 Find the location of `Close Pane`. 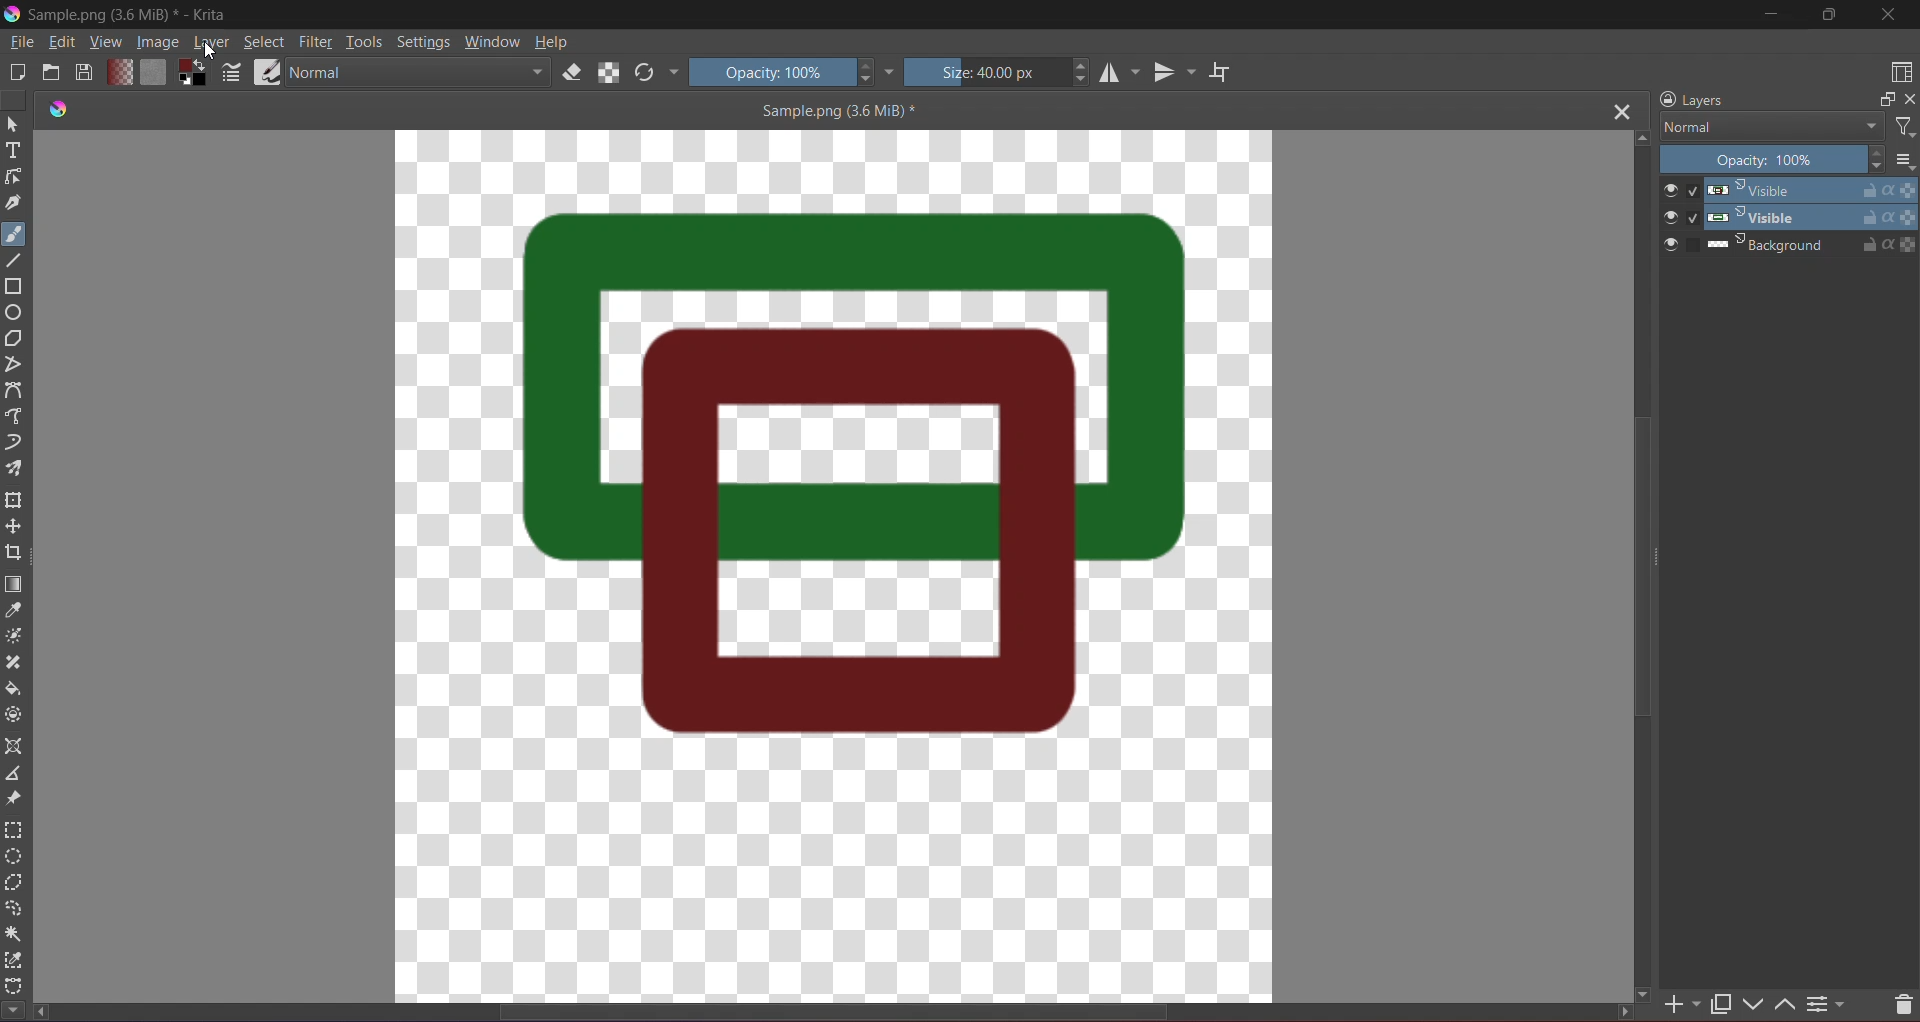

Close Pane is located at coordinates (1914, 104).